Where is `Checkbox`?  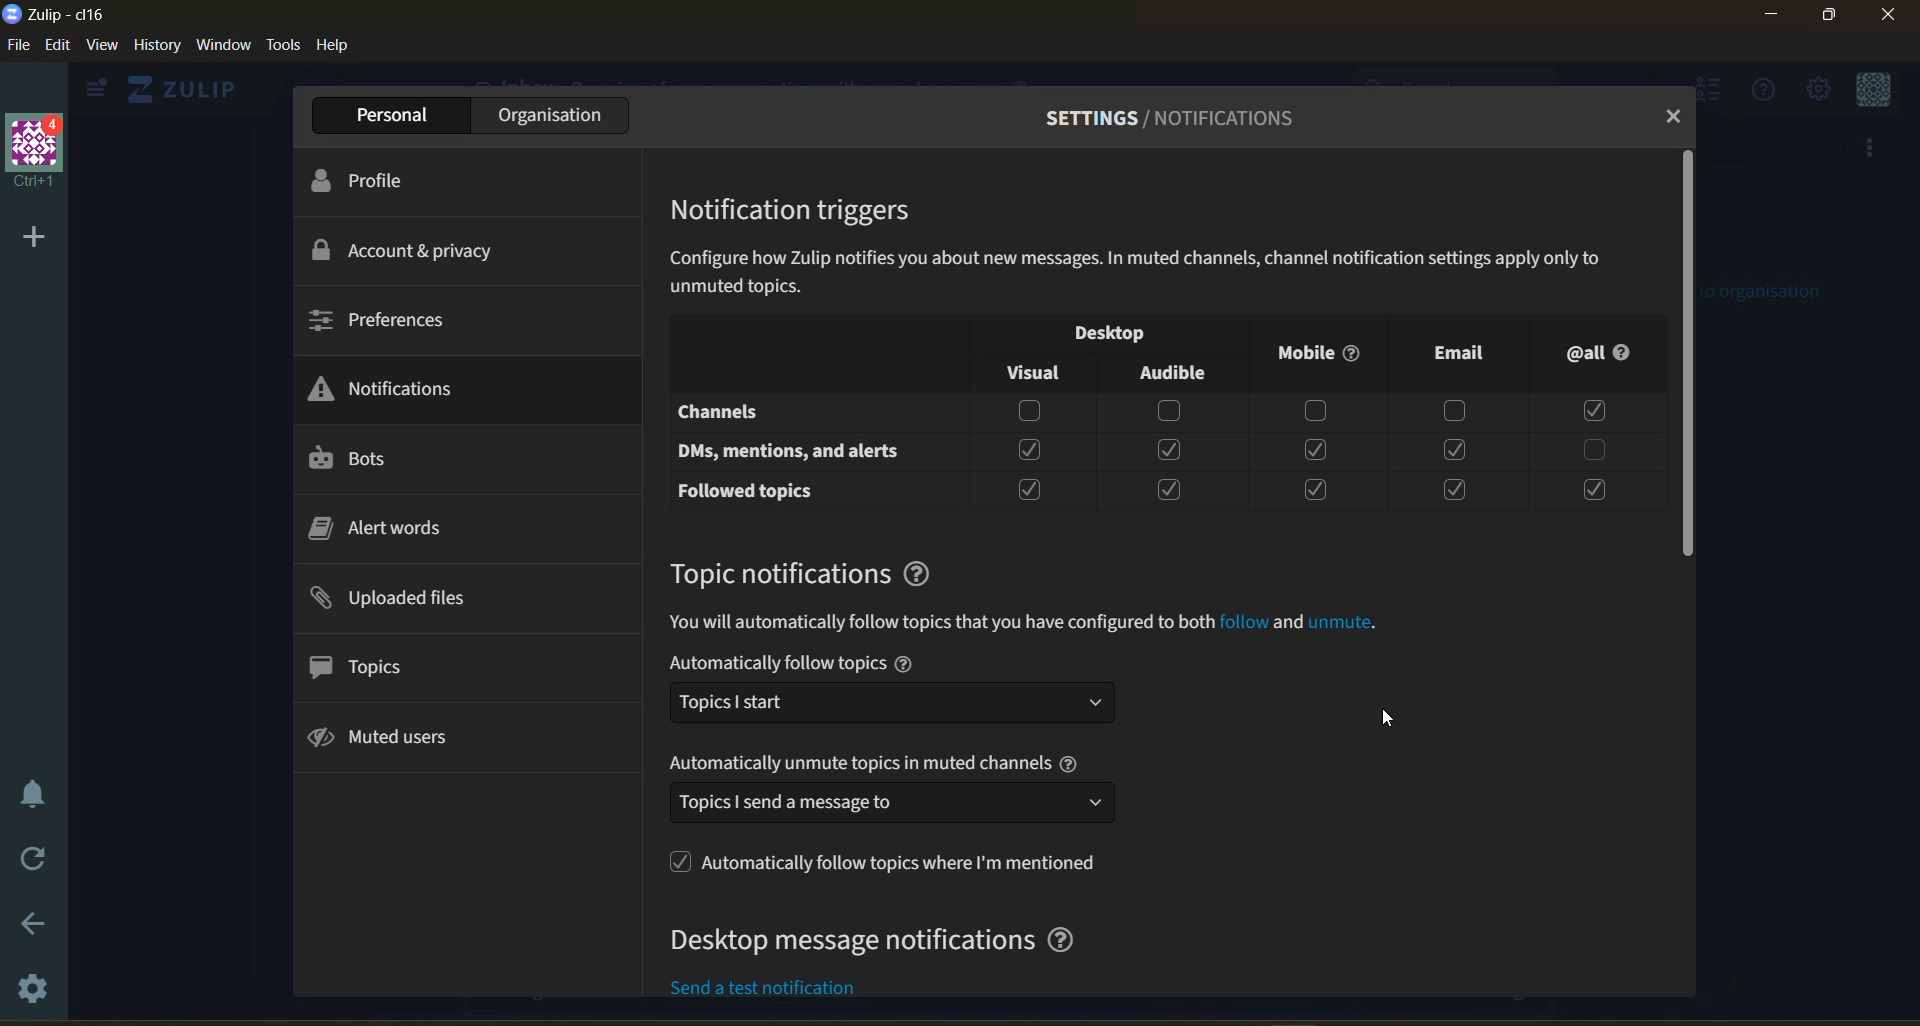
Checkbox is located at coordinates (1458, 411).